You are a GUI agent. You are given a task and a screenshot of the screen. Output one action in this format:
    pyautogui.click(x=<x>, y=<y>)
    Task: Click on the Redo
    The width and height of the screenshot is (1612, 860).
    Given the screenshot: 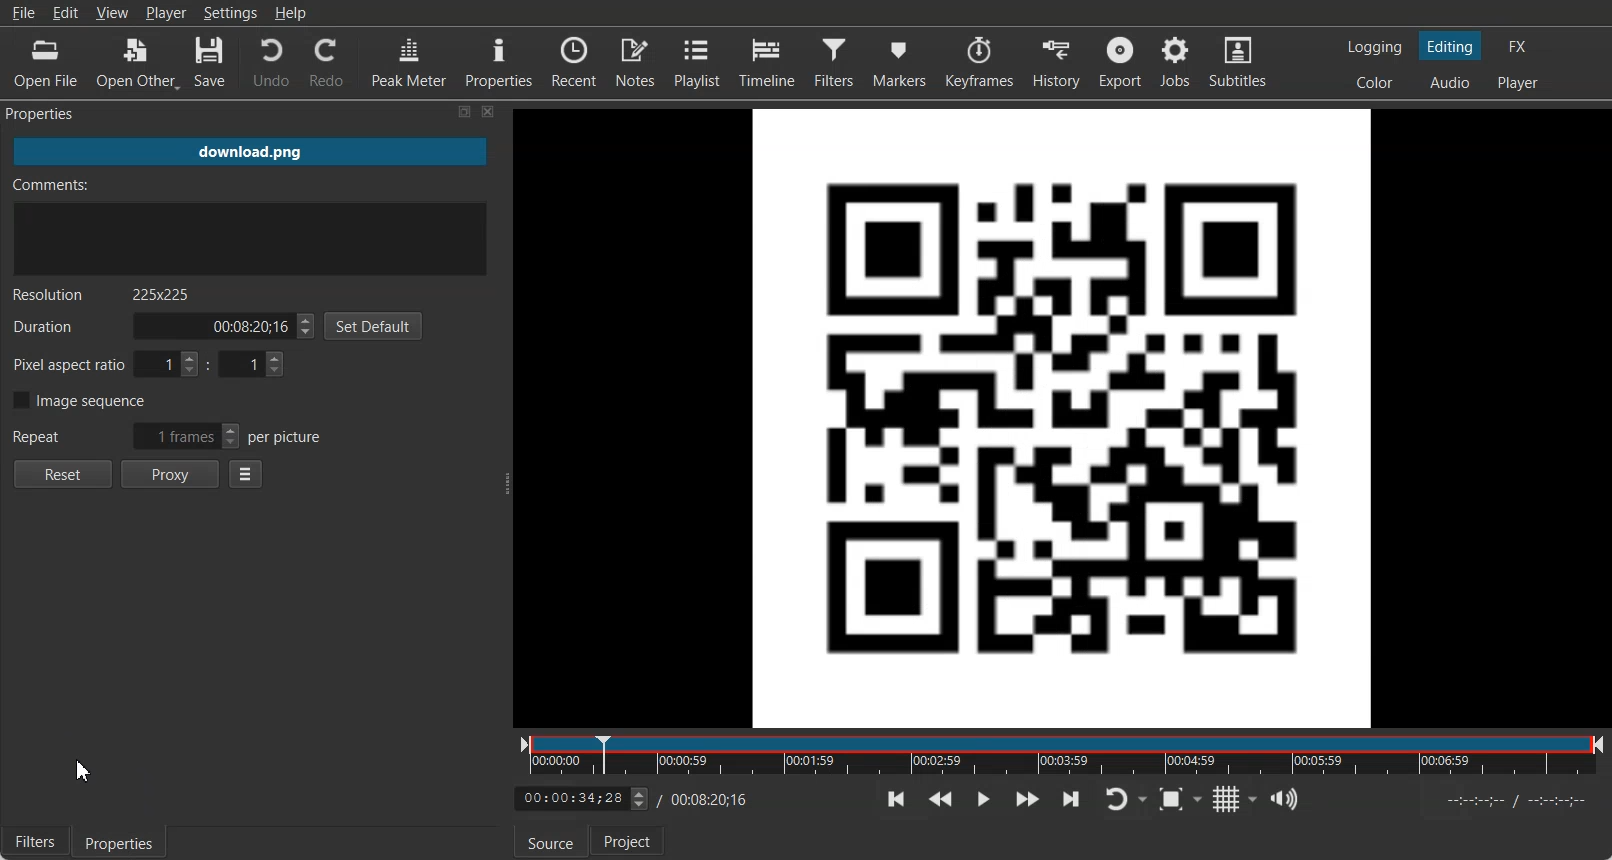 What is the action you would take?
    pyautogui.click(x=327, y=62)
    